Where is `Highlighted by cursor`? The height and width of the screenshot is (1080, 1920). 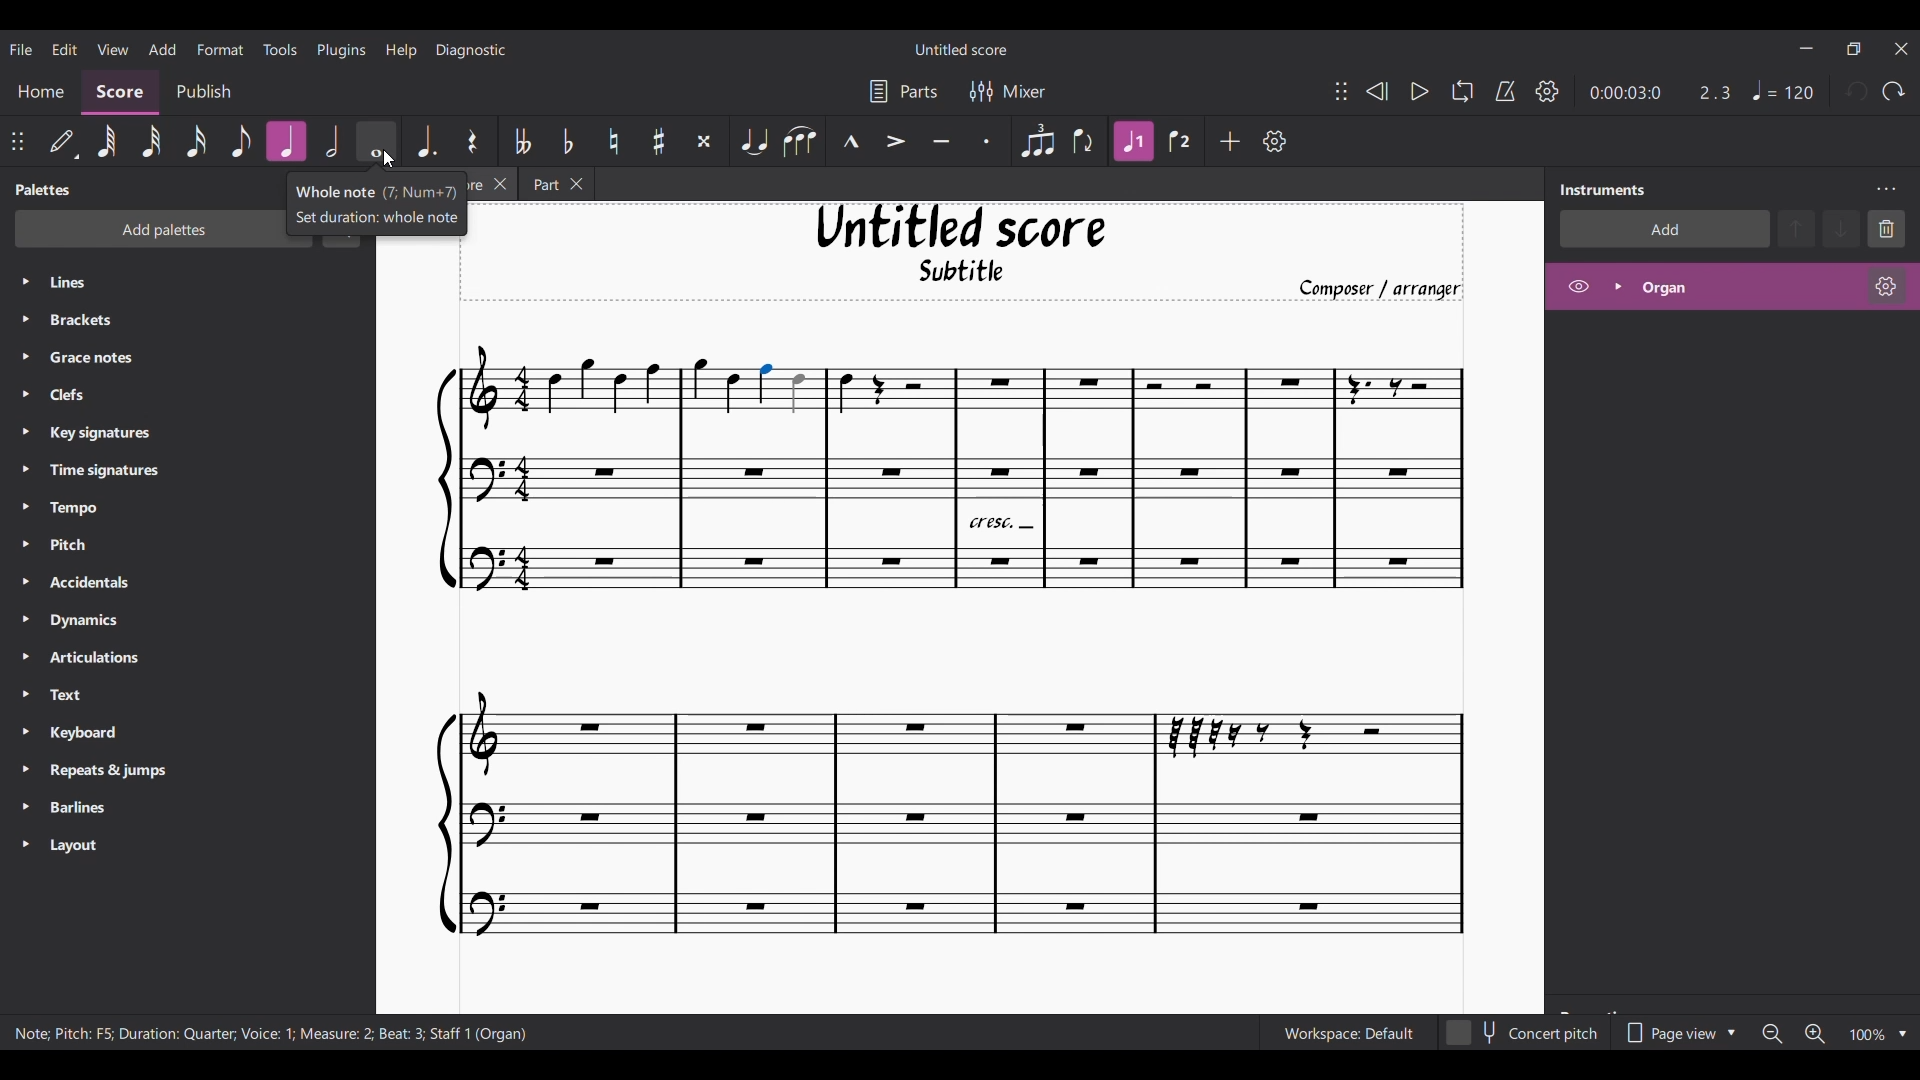 Highlighted by cursor is located at coordinates (376, 141).